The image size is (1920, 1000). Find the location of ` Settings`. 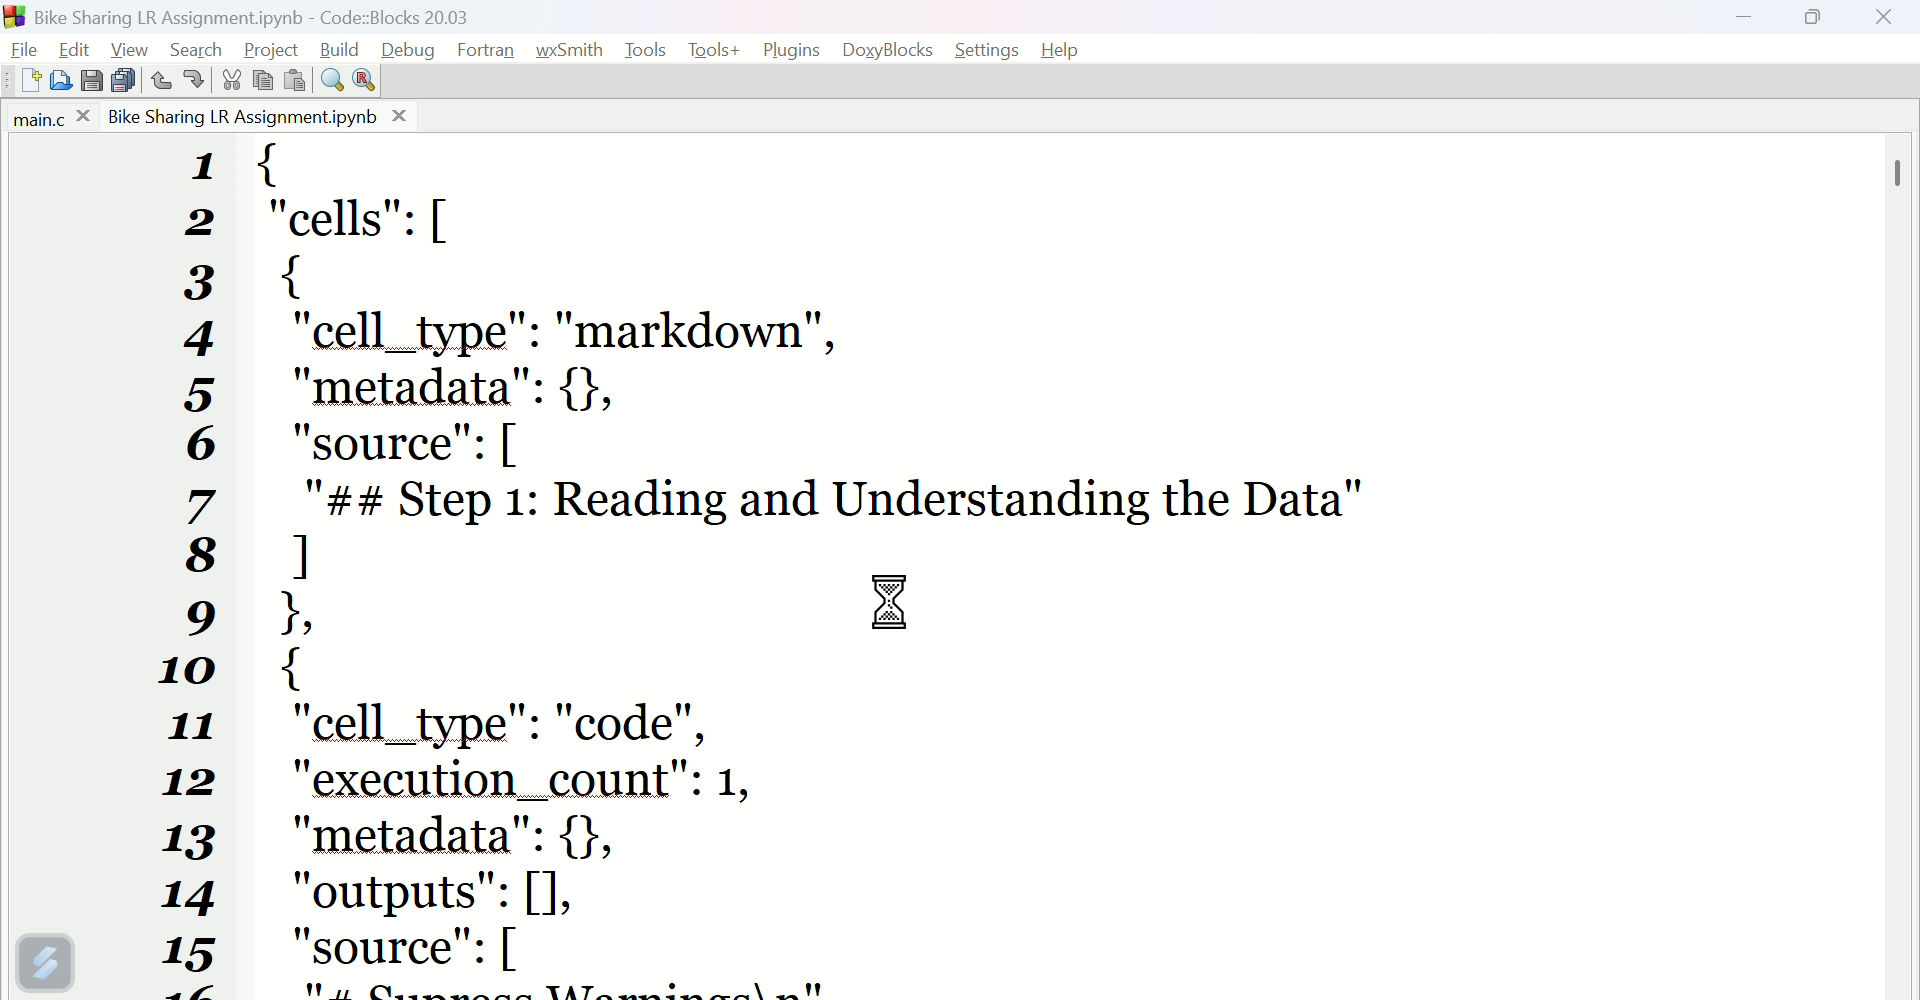

 Settings is located at coordinates (990, 51).